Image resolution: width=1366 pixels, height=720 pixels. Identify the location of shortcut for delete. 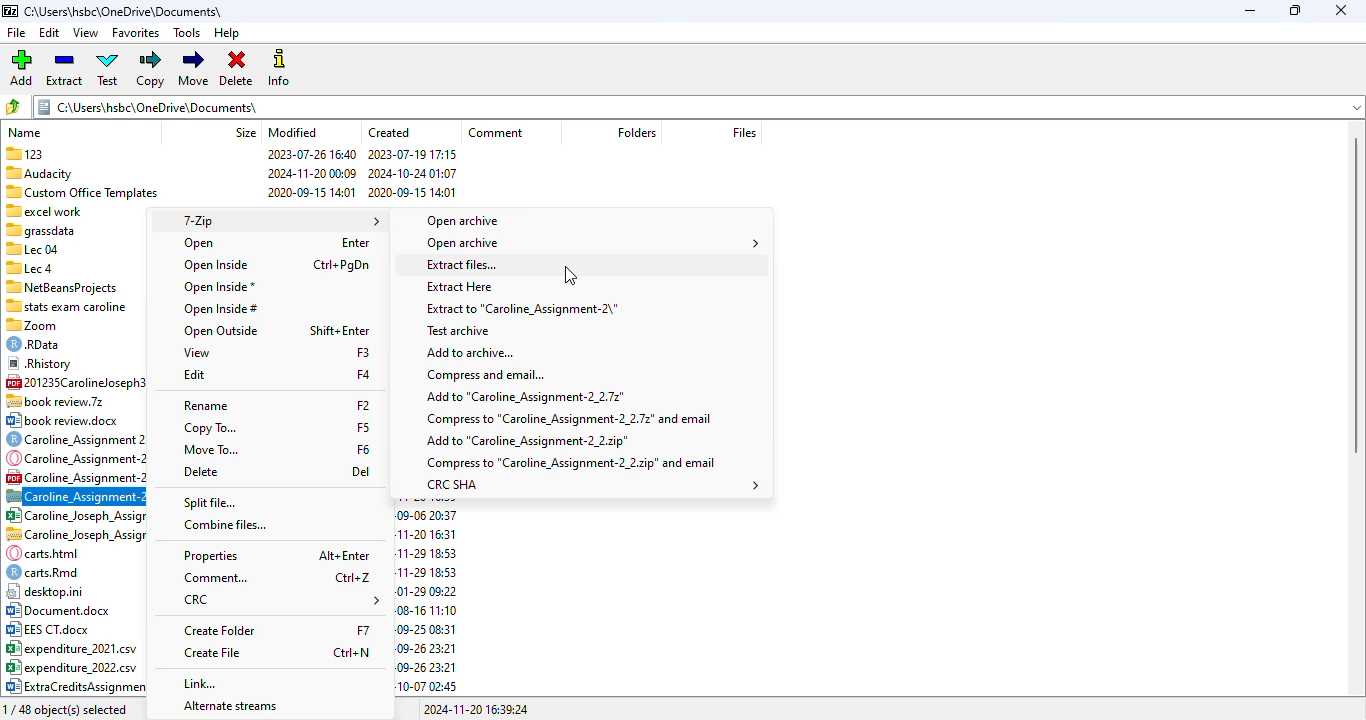
(361, 471).